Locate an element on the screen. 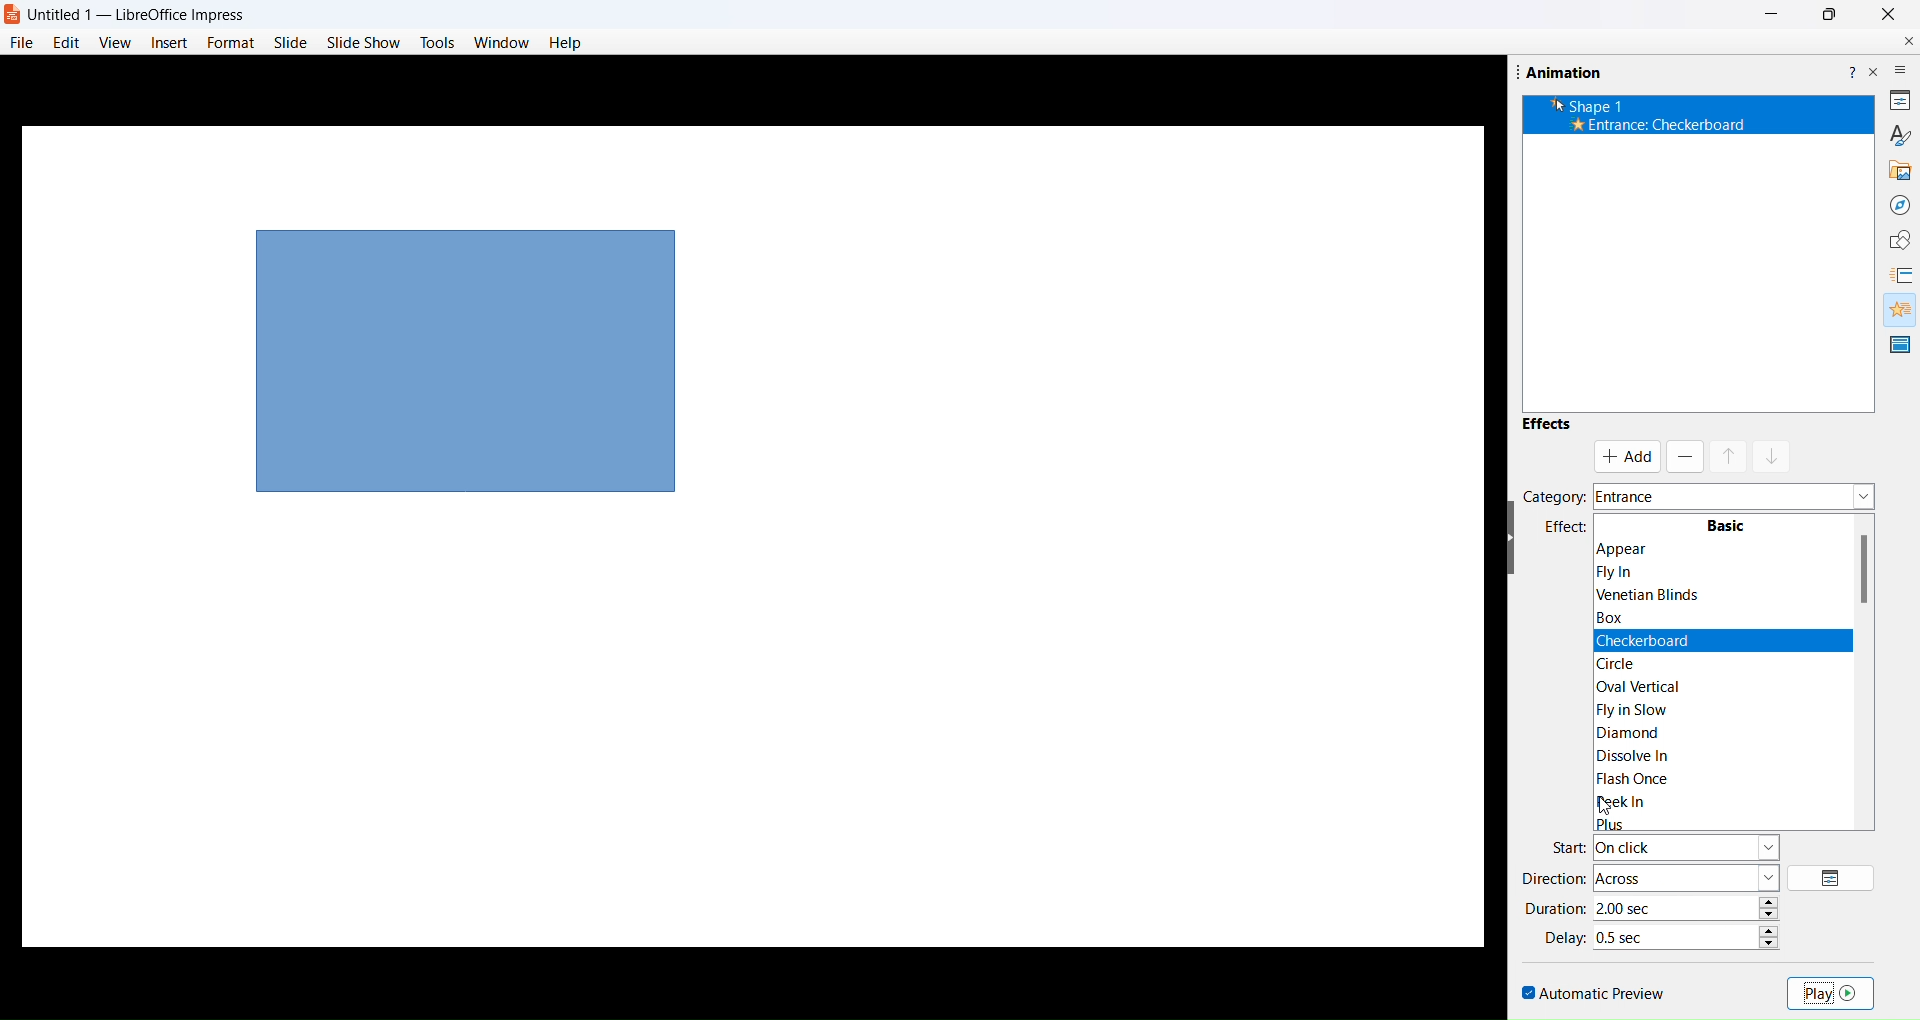 This screenshot has height=1020, width=1920. tools is located at coordinates (437, 42).